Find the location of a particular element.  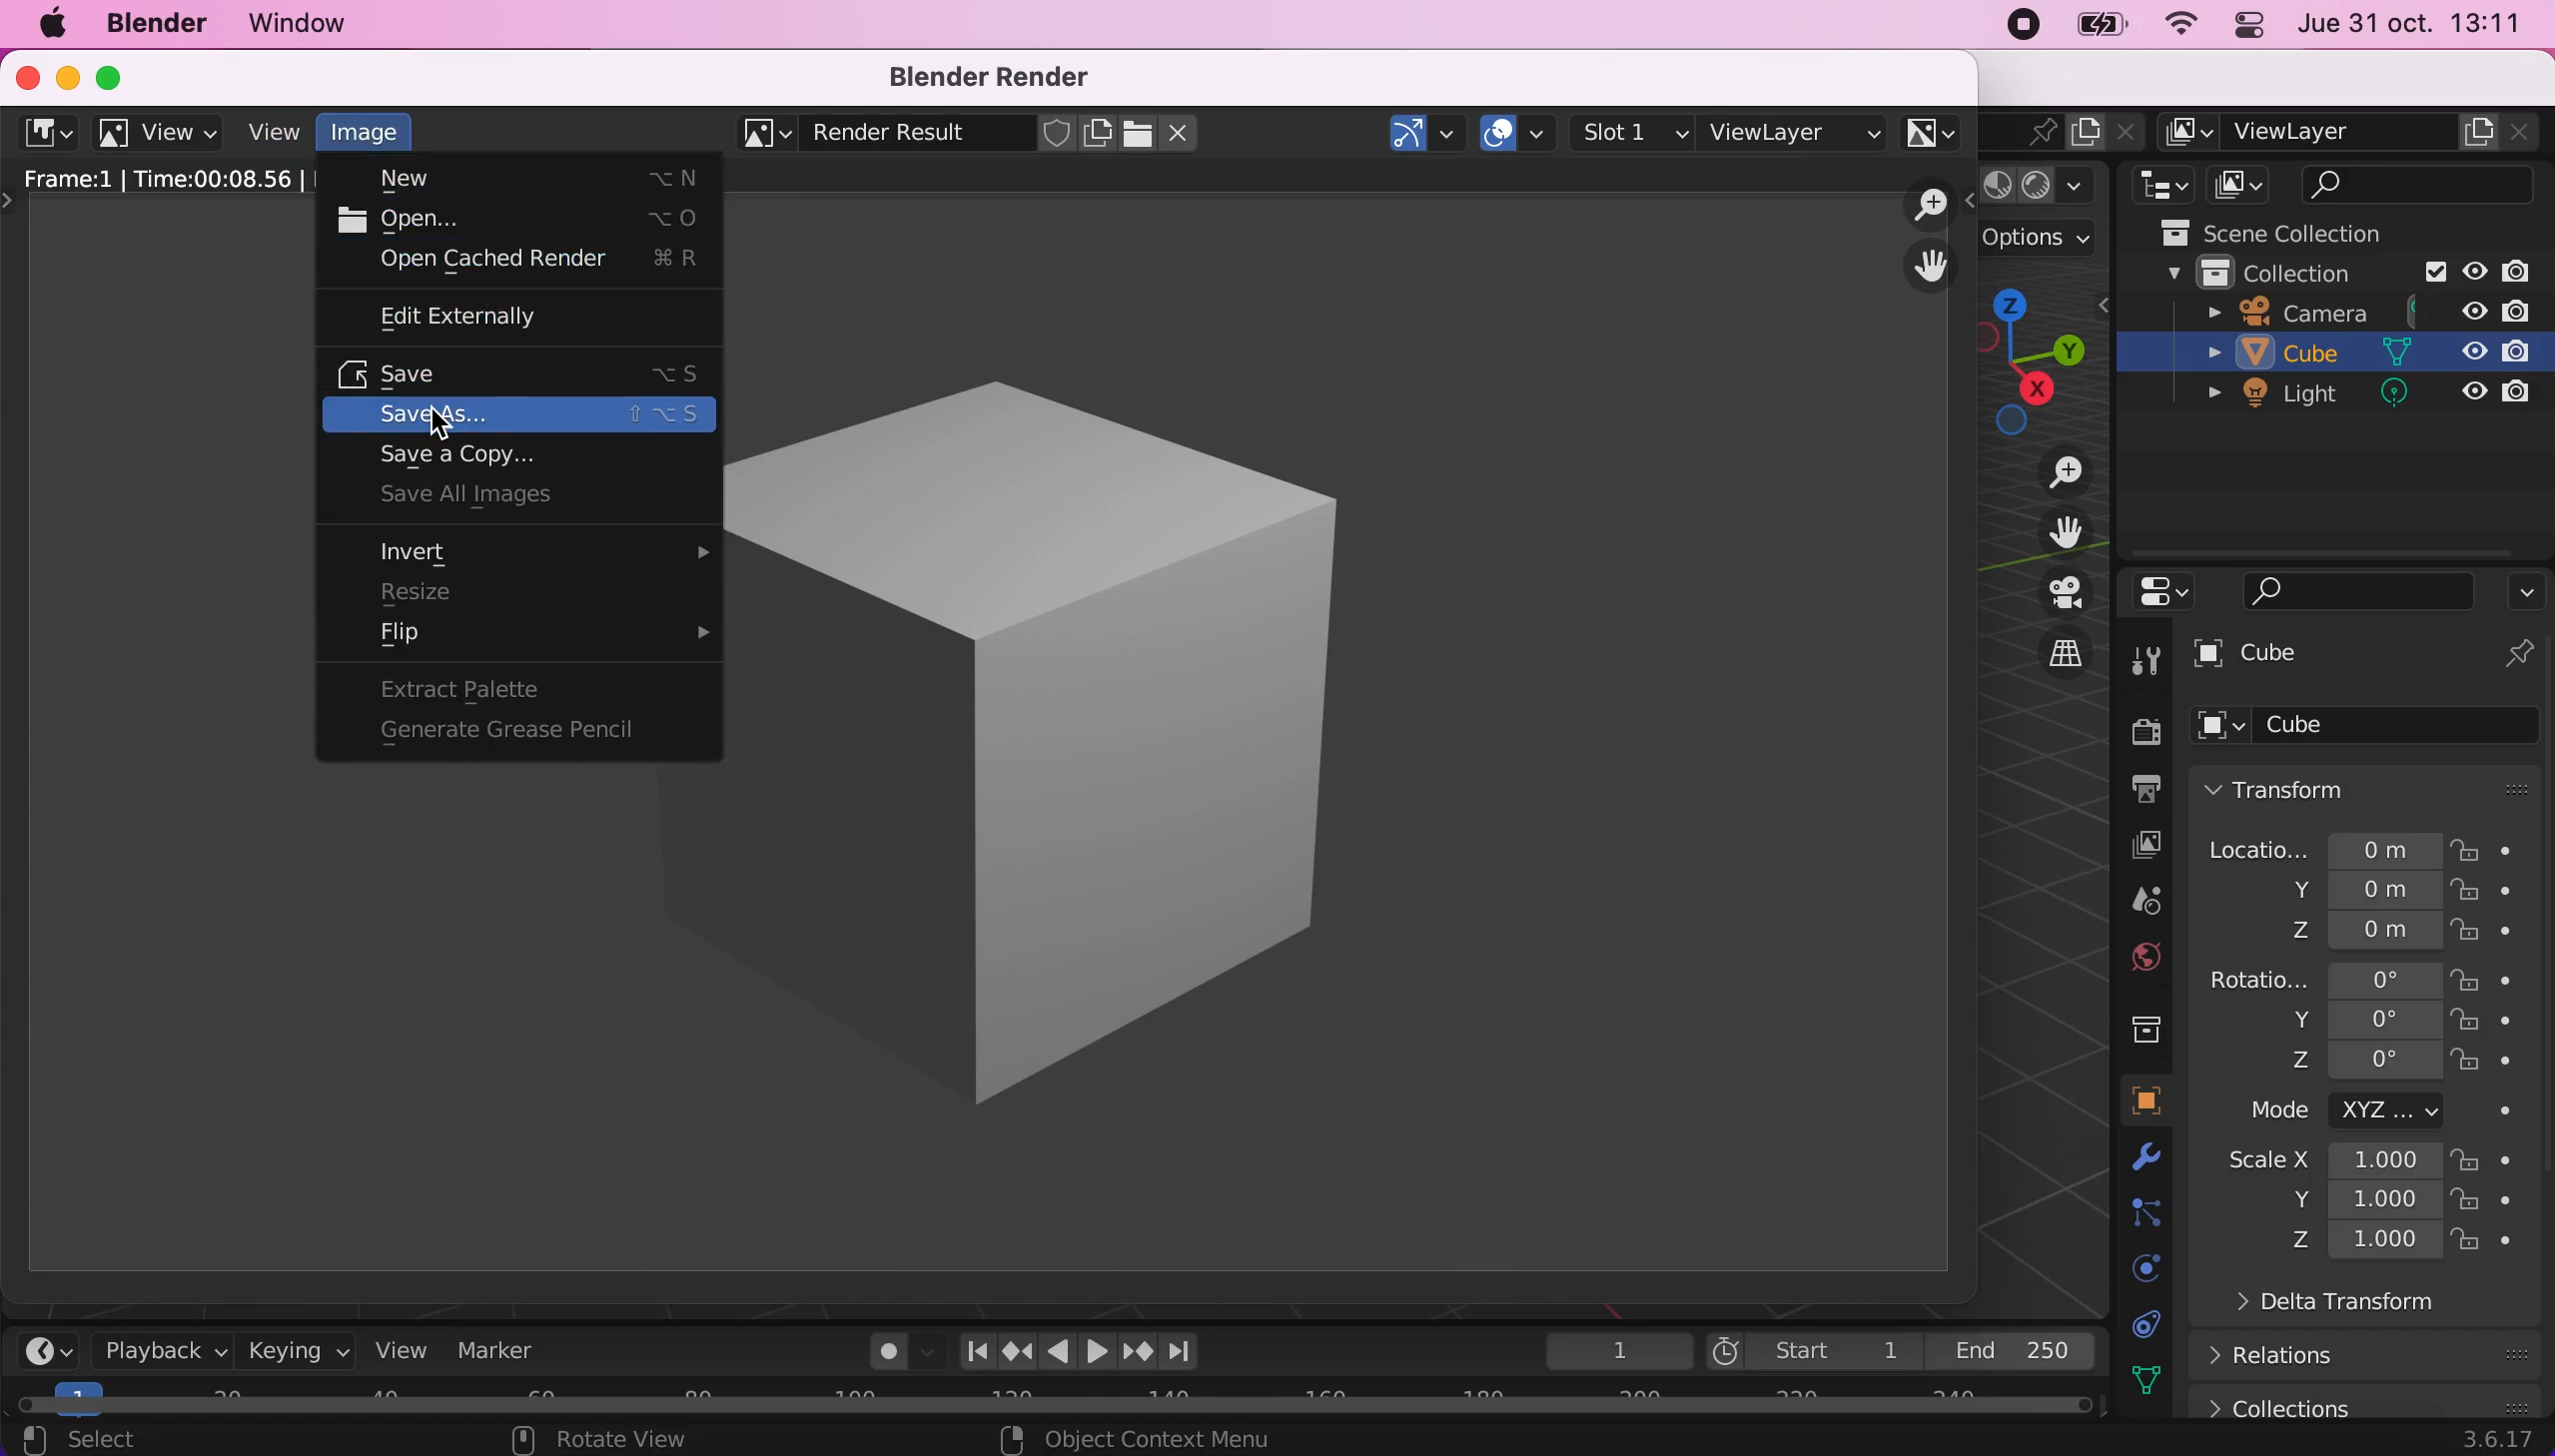

lock is located at coordinates (2487, 978).